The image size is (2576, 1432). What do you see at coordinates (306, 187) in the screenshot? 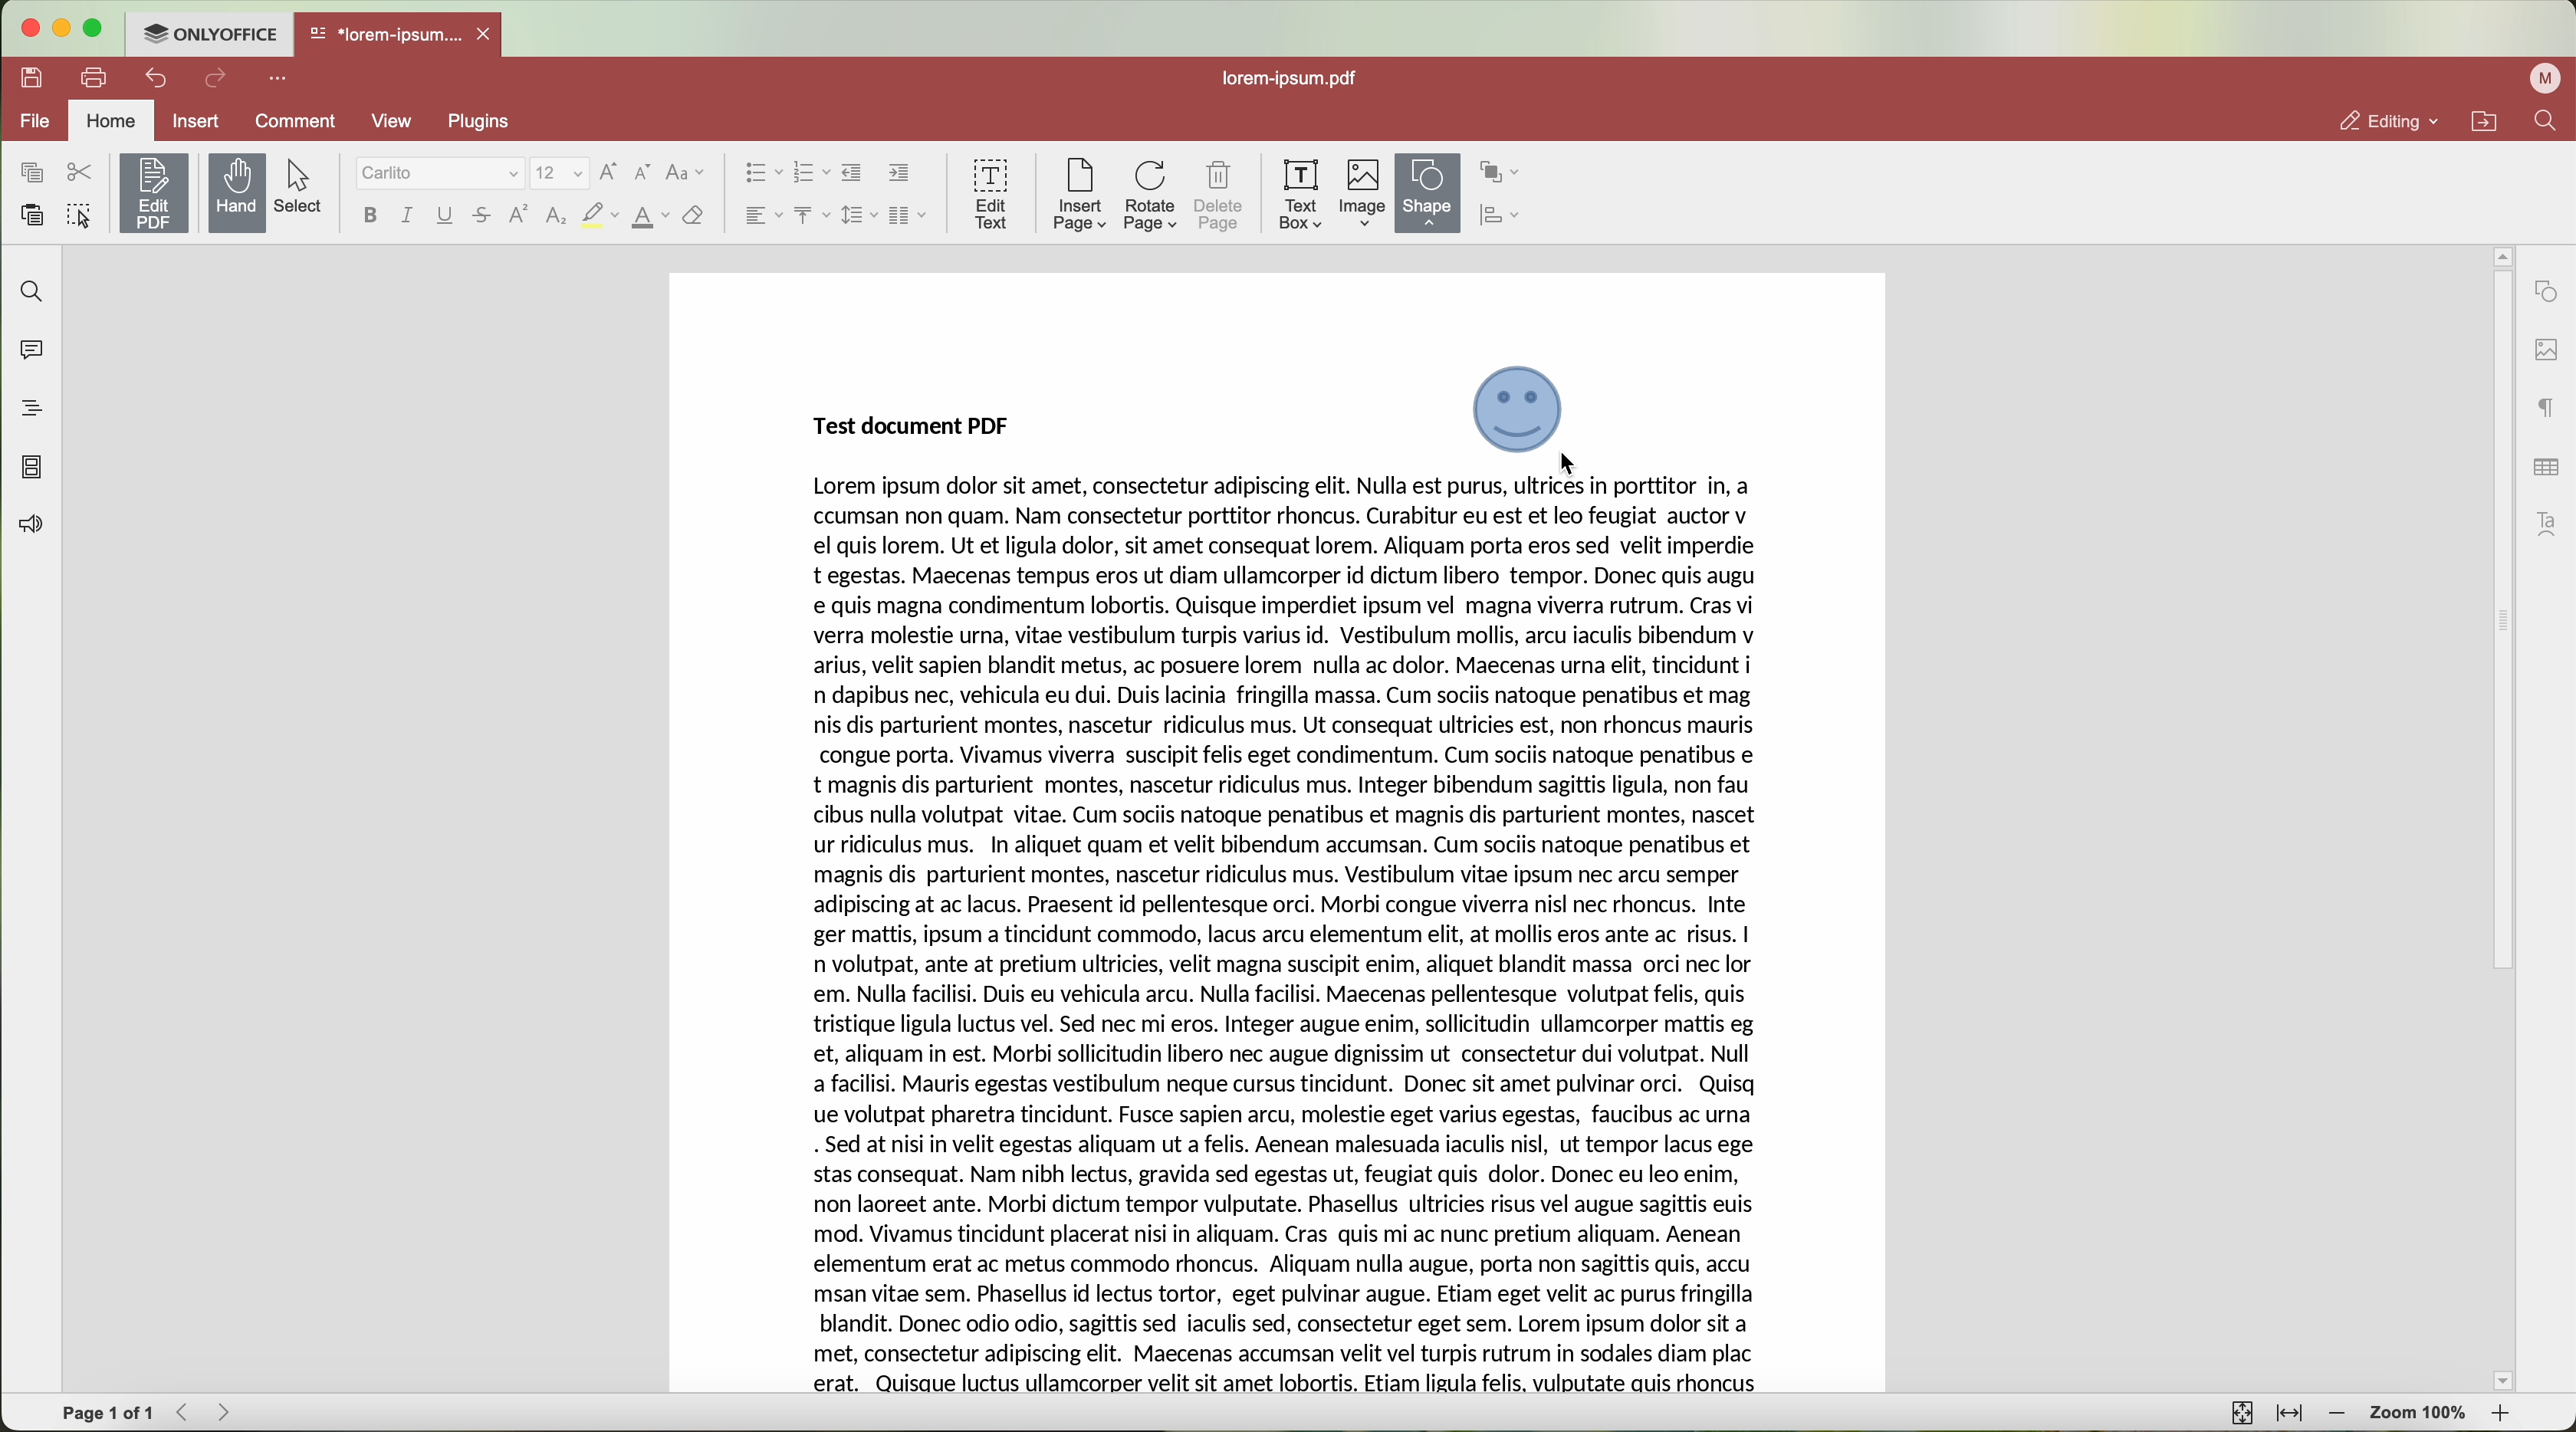
I see `select` at bounding box center [306, 187].